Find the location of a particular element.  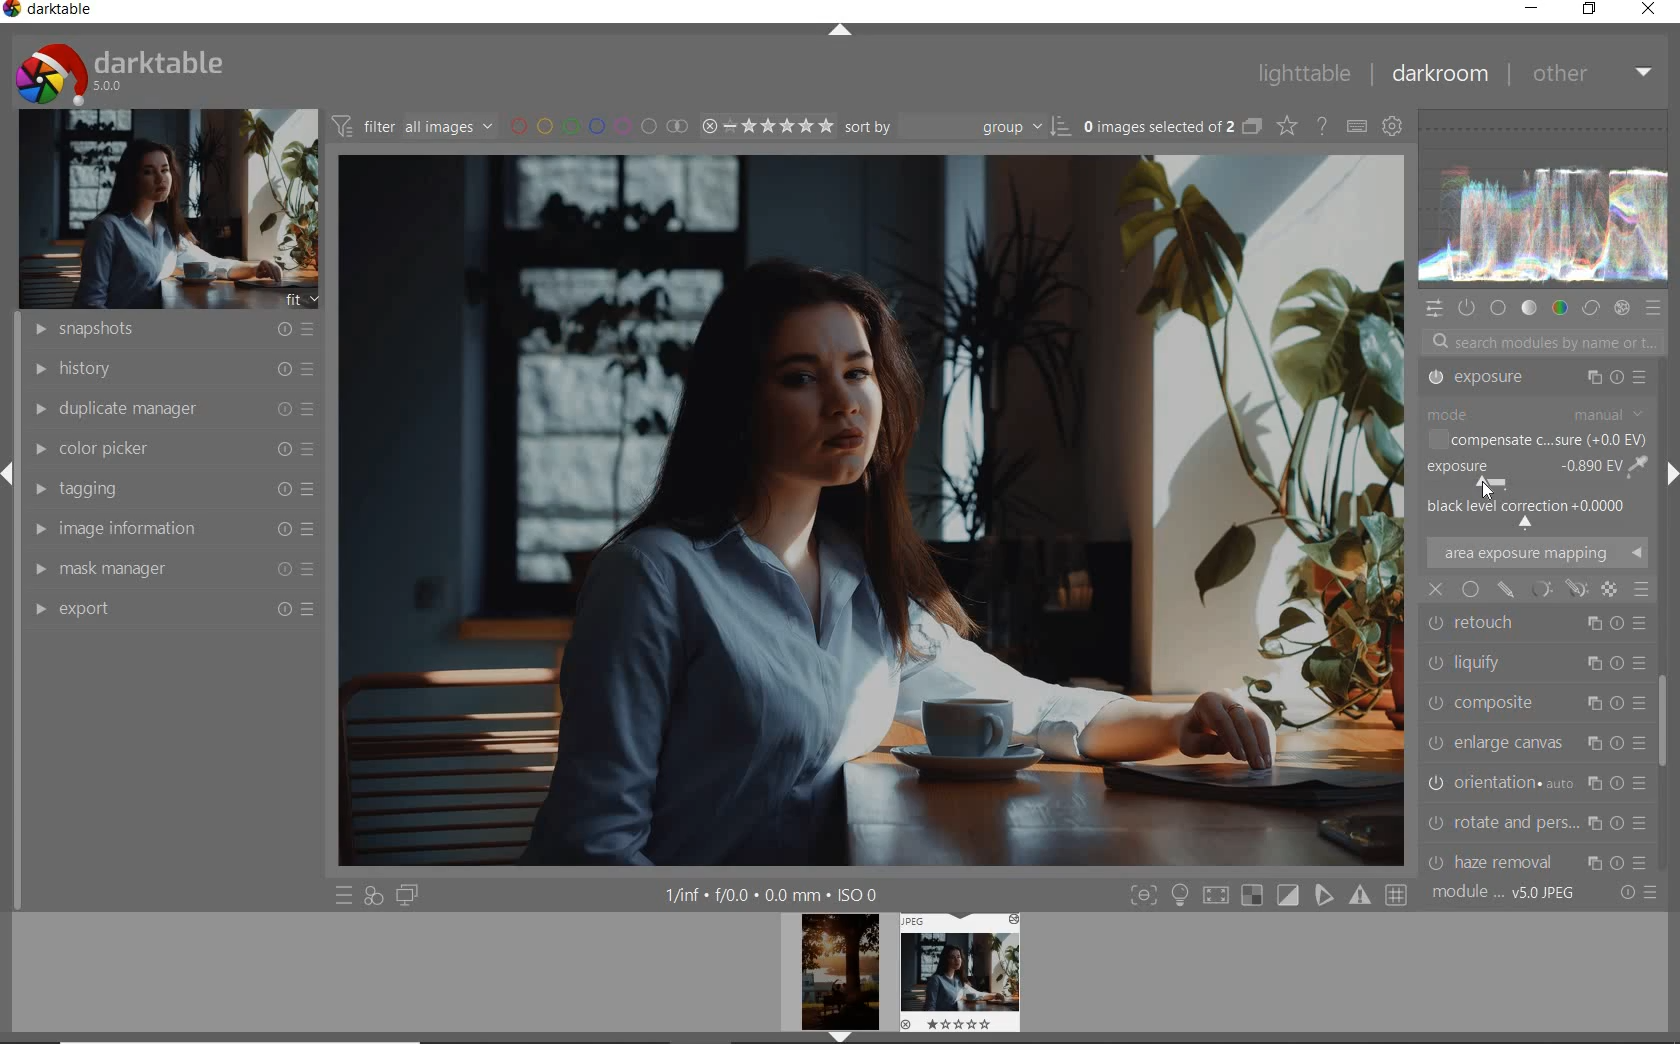

DARKROOM is located at coordinates (1442, 73).